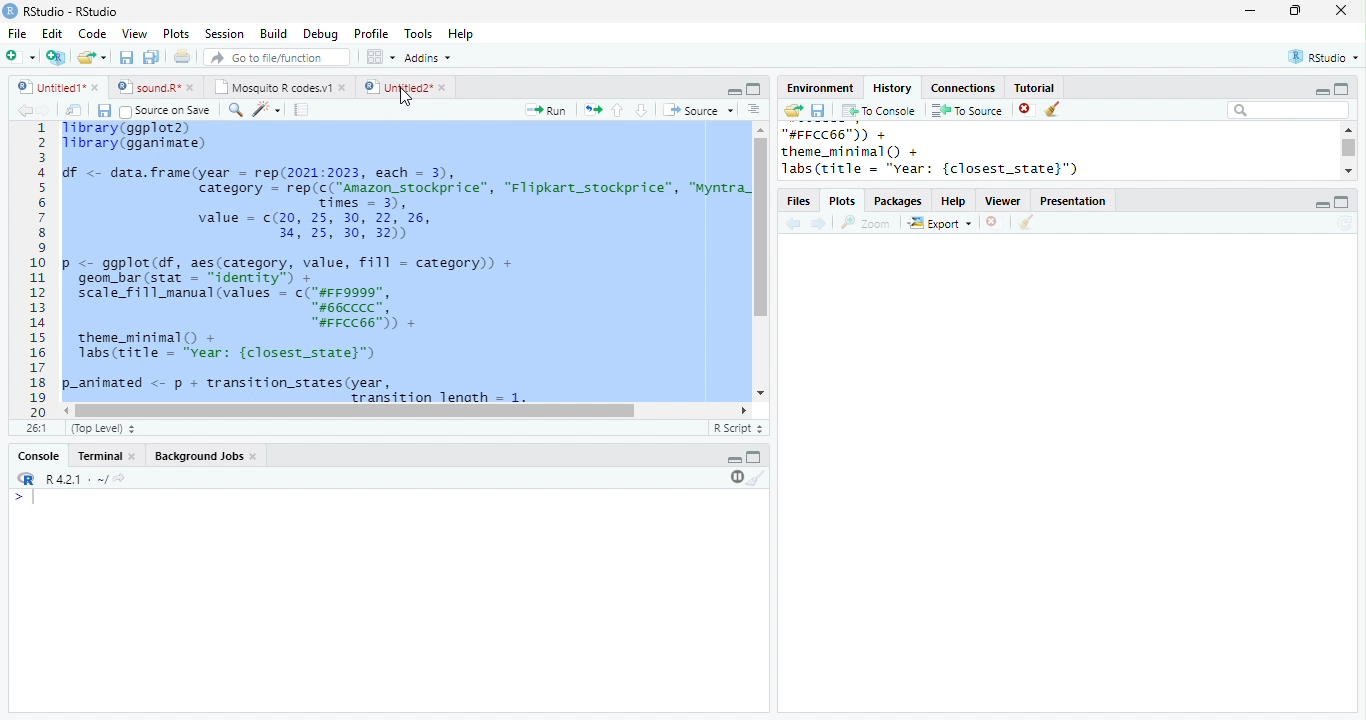 The image size is (1366, 720). I want to click on R Script, so click(737, 427).